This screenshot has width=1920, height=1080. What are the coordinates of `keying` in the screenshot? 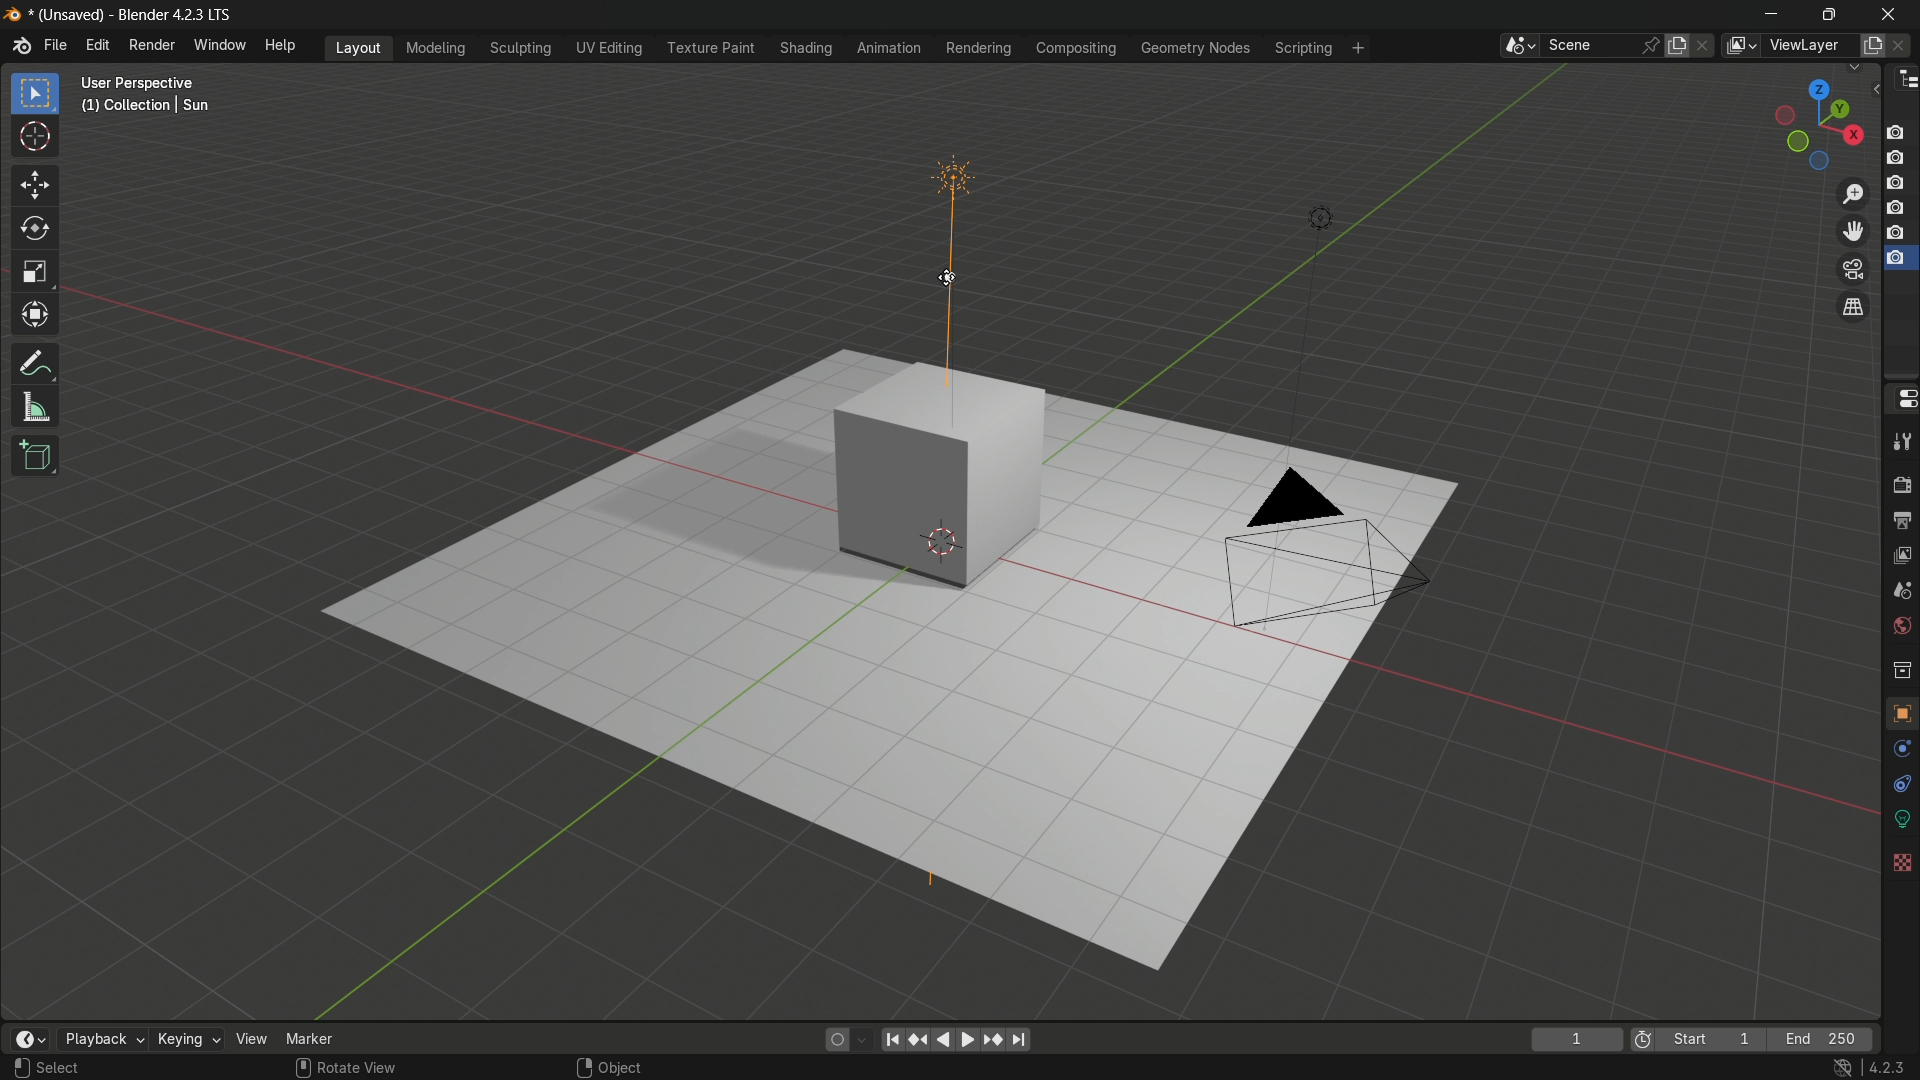 It's located at (183, 1038).